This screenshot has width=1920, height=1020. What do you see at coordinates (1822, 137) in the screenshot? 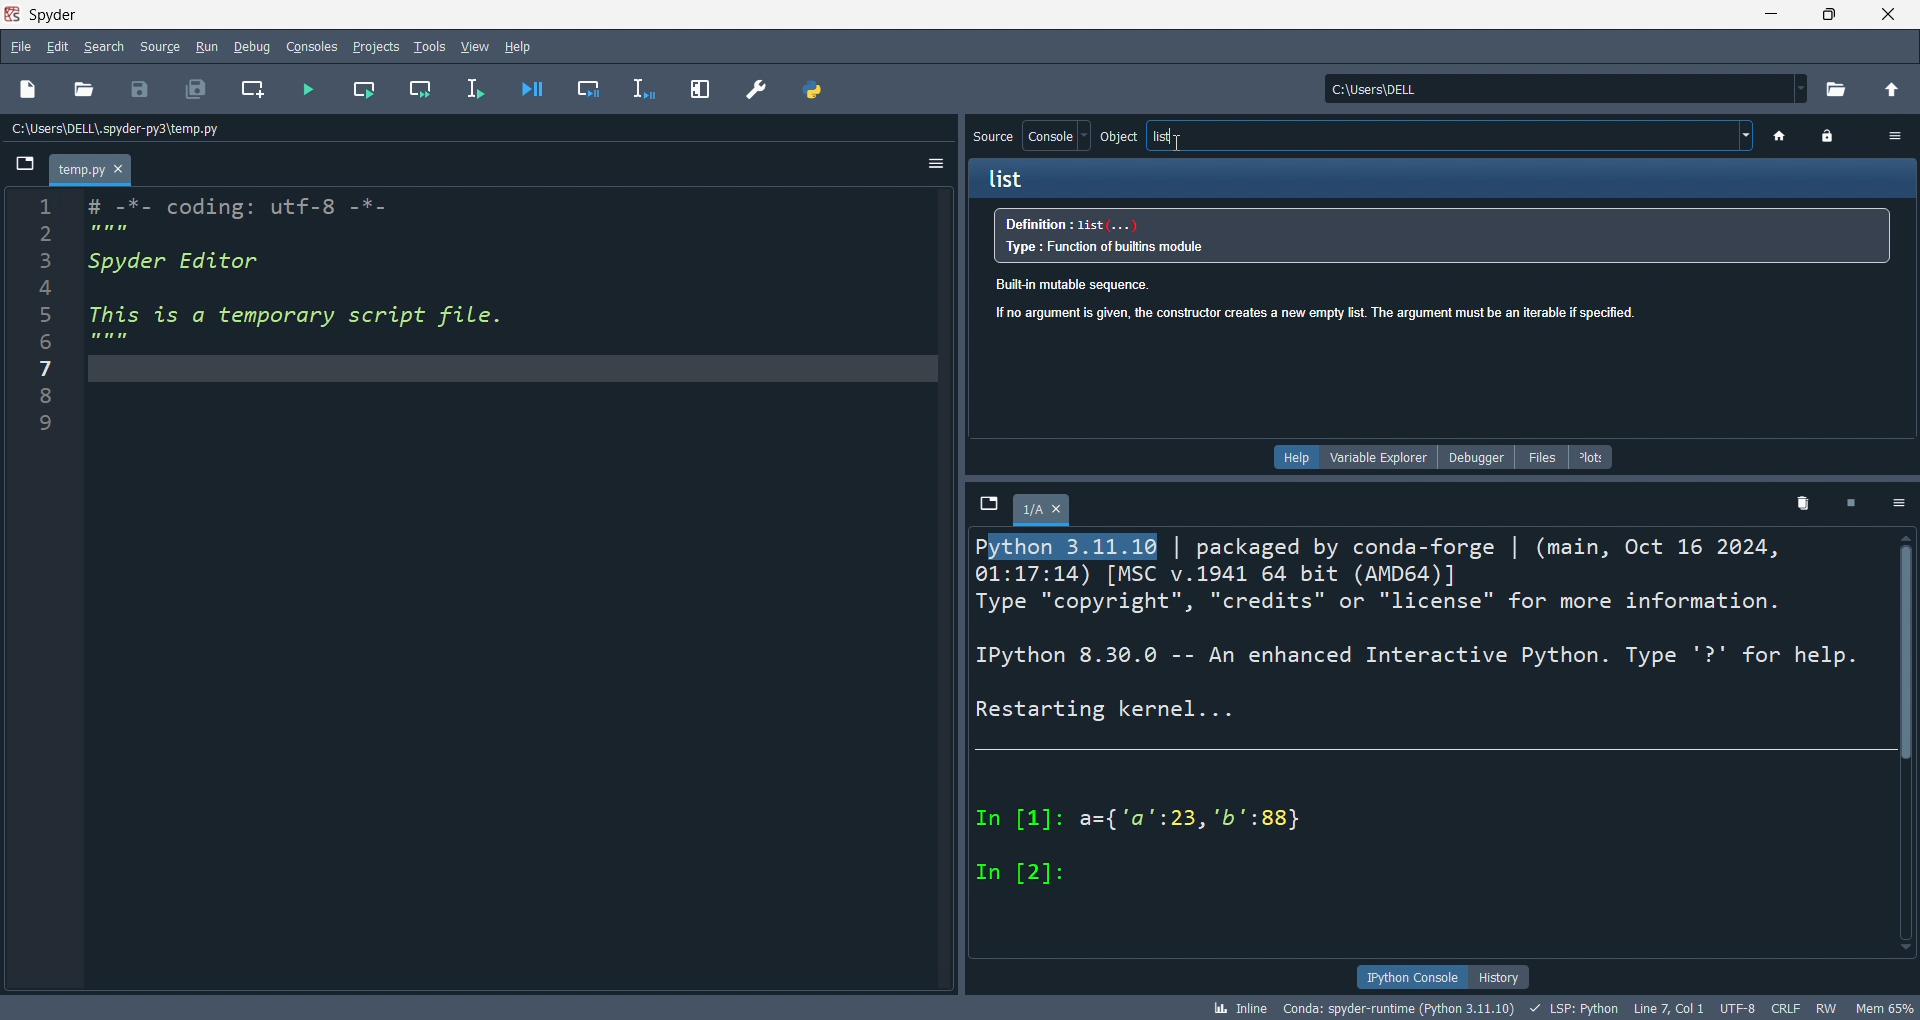
I see `lock` at bounding box center [1822, 137].